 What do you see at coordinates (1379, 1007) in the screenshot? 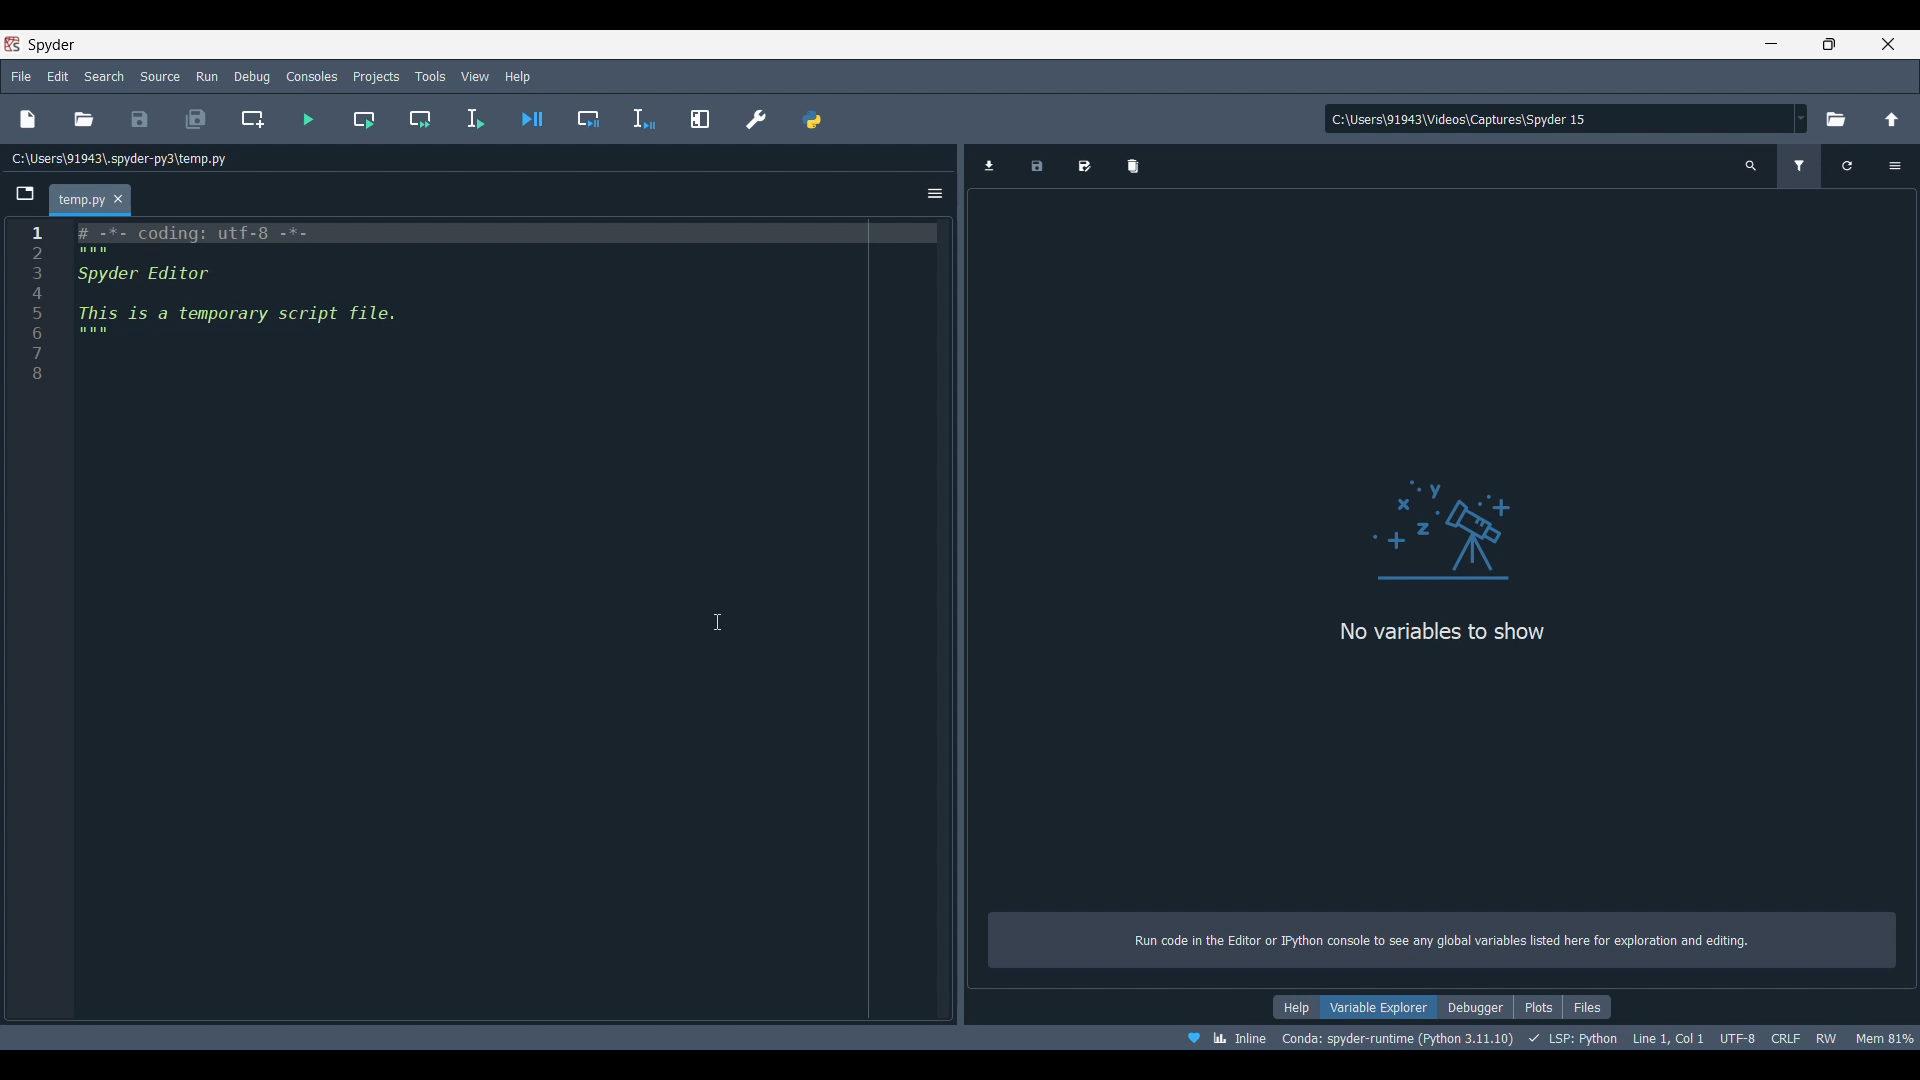
I see `Variable explorer` at bounding box center [1379, 1007].